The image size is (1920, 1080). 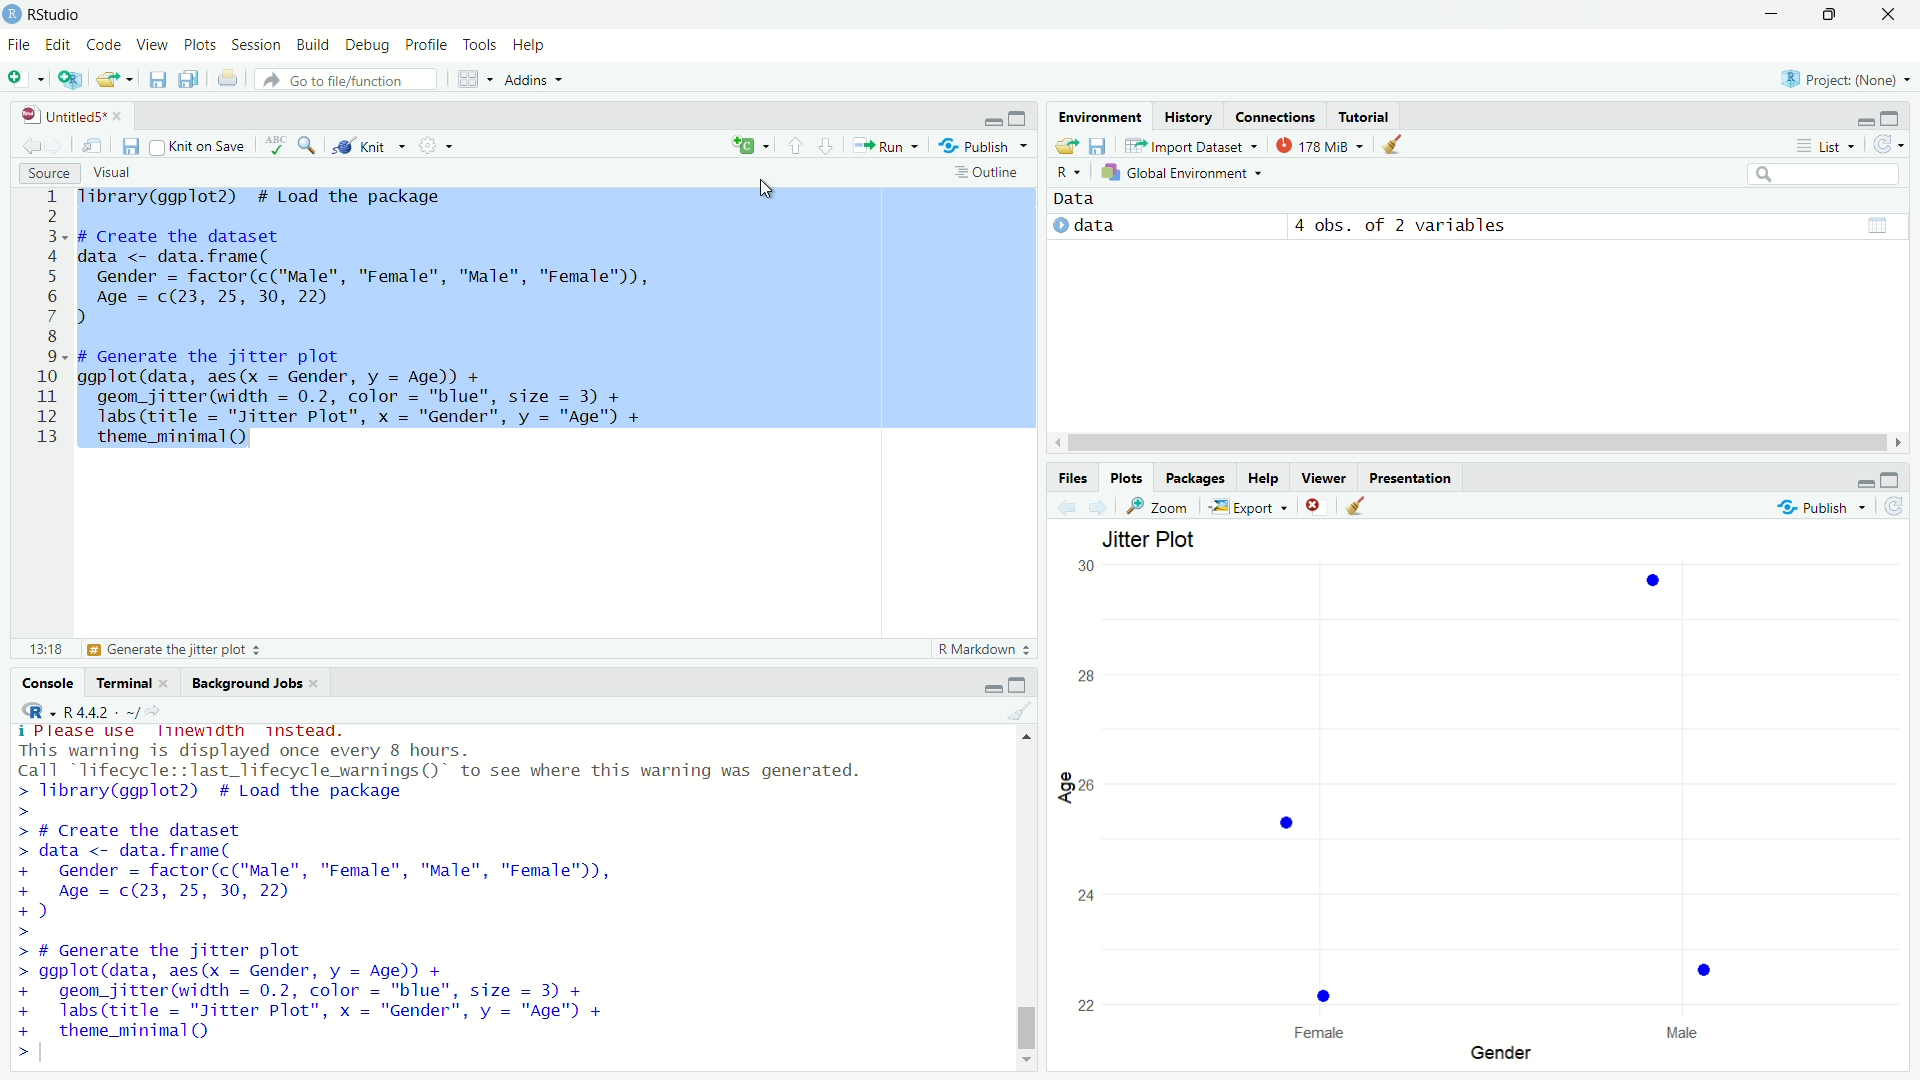 I want to click on find/replace, so click(x=308, y=145).